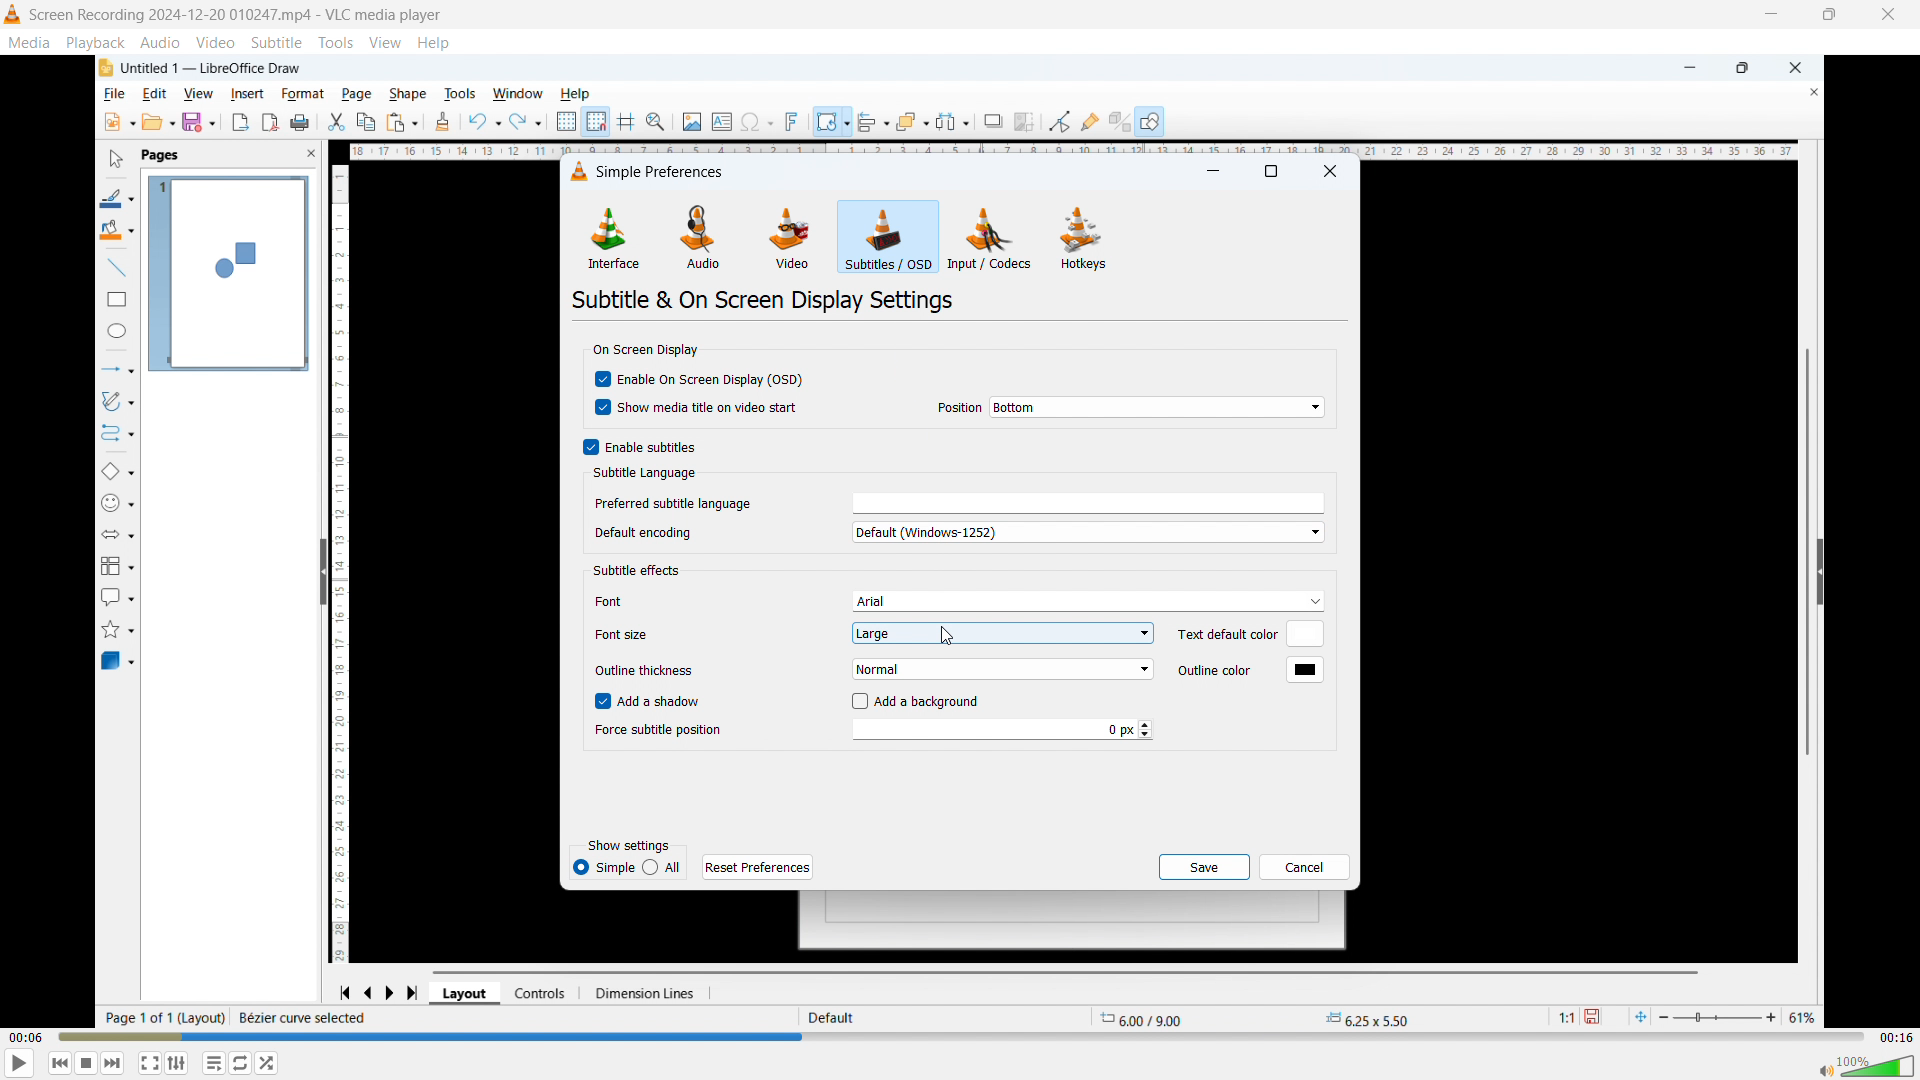 This screenshot has height=1080, width=1920. What do you see at coordinates (1305, 670) in the screenshot?
I see `Default outline color ` at bounding box center [1305, 670].